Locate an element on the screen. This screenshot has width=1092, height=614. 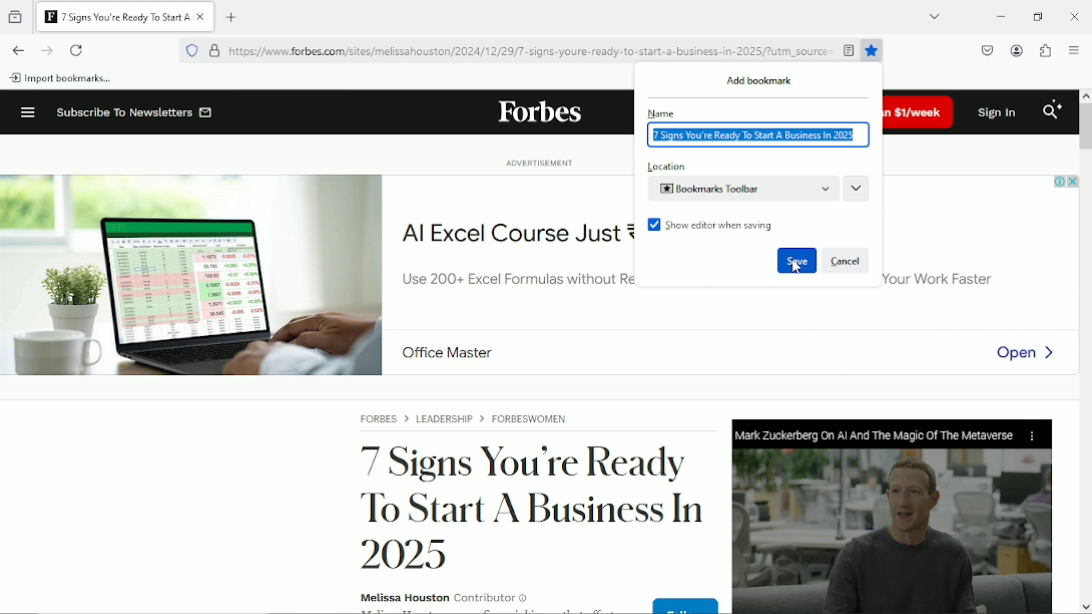
blocking social media trackers is located at coordinates (191, 50).